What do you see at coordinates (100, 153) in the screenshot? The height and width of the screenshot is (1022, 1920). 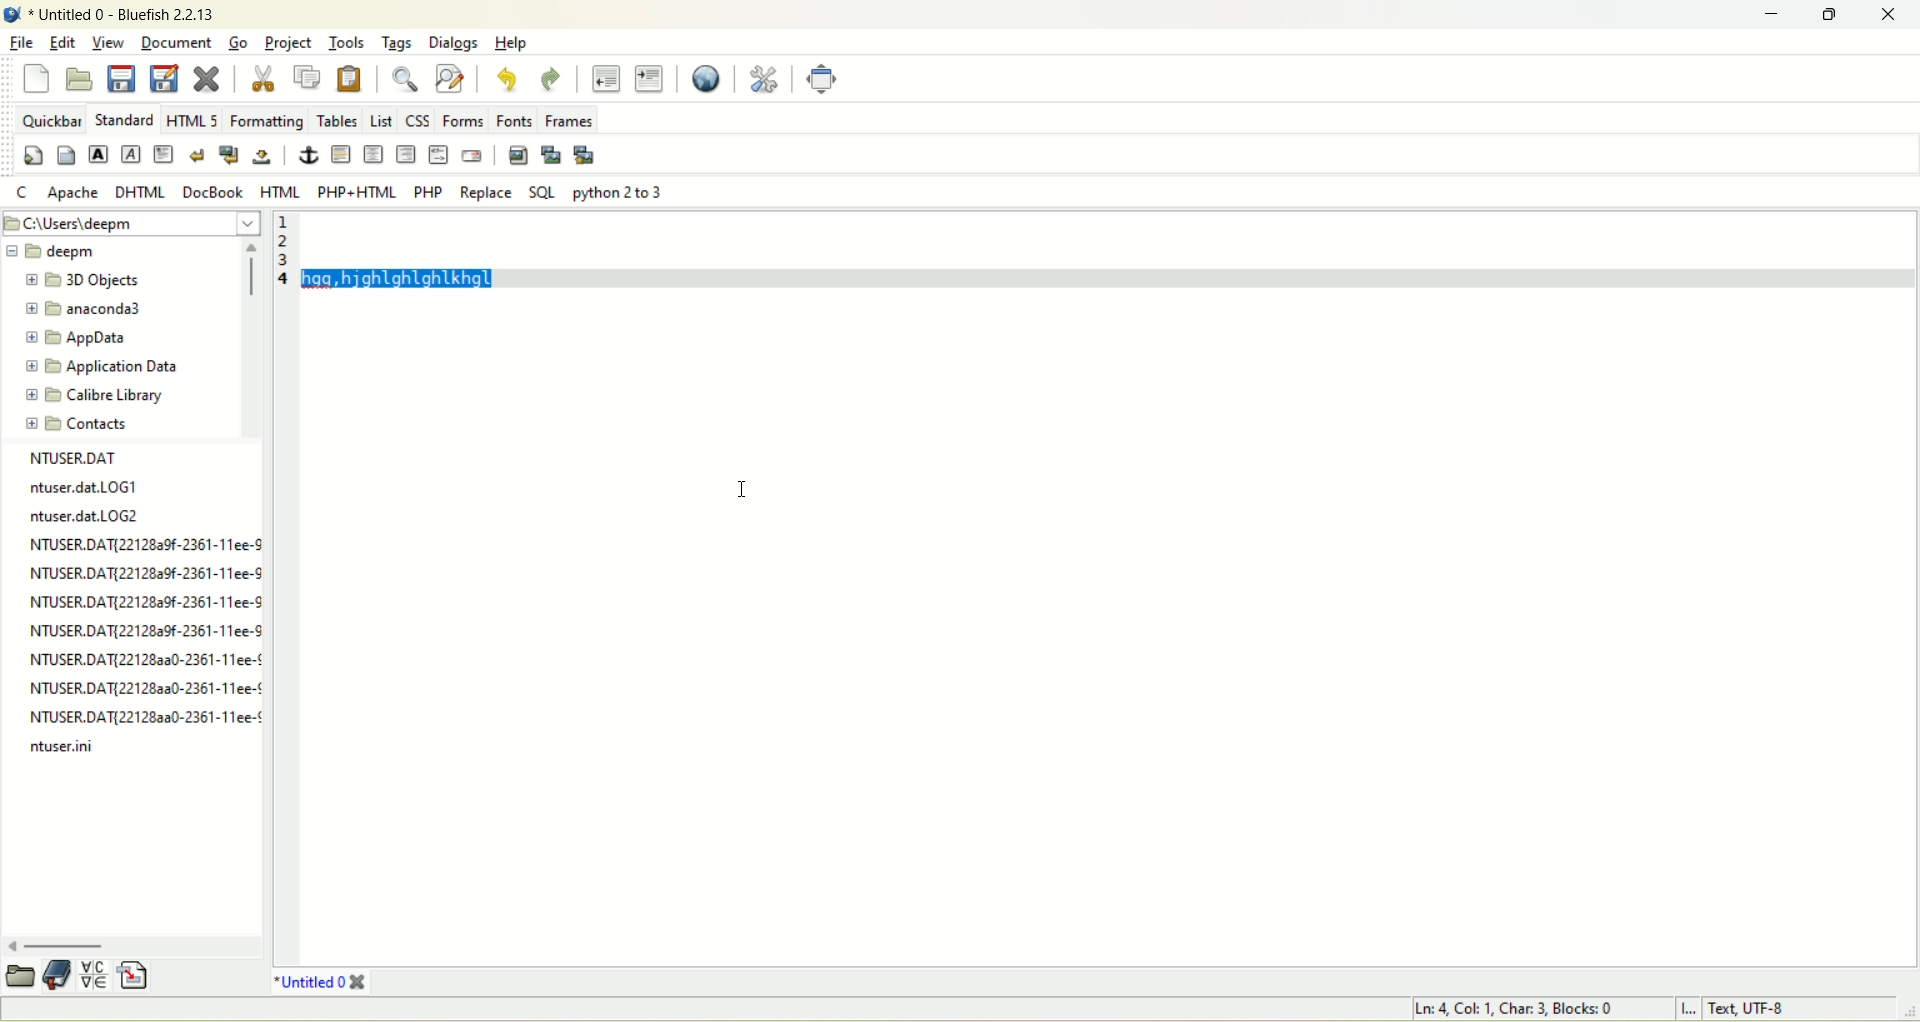 I see `strong` at bounding box center [100, 153].